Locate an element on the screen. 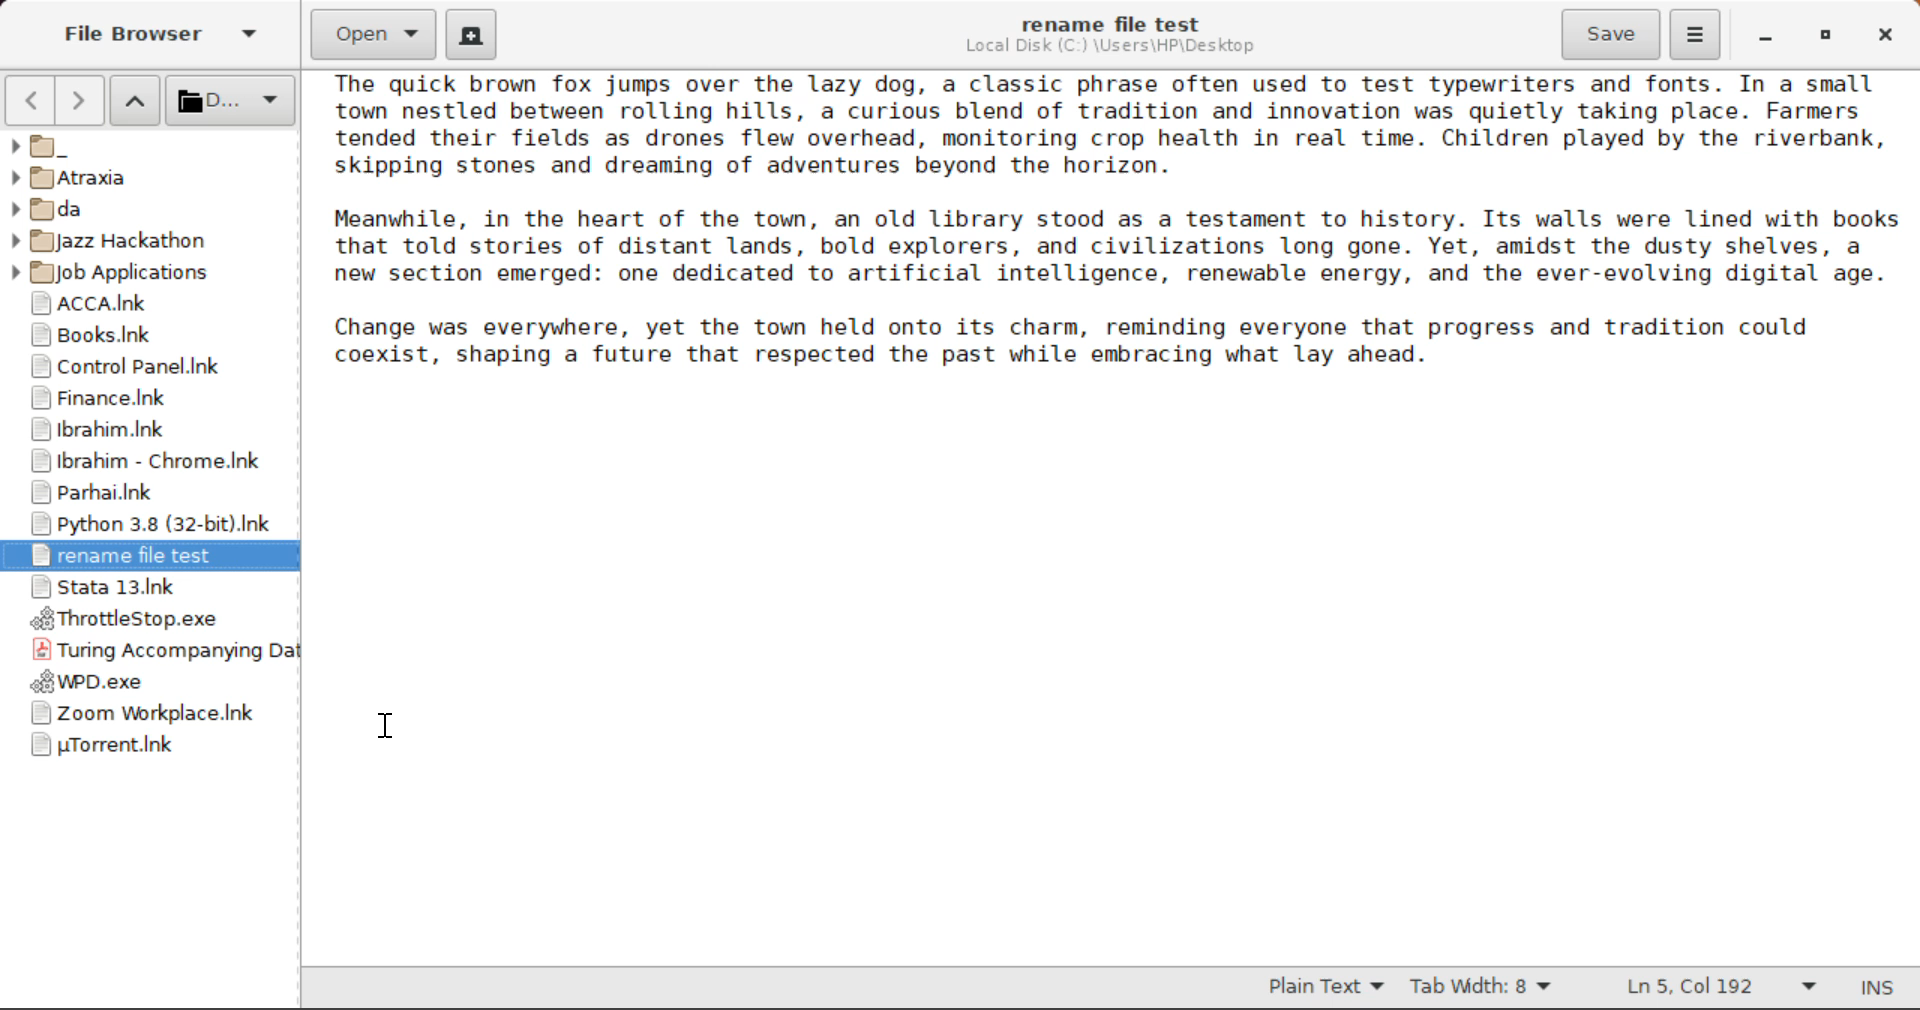 This screenshot has height=1010, width=1920. Parhai Folder Shortcut Link is located at coordinates (144, 494).